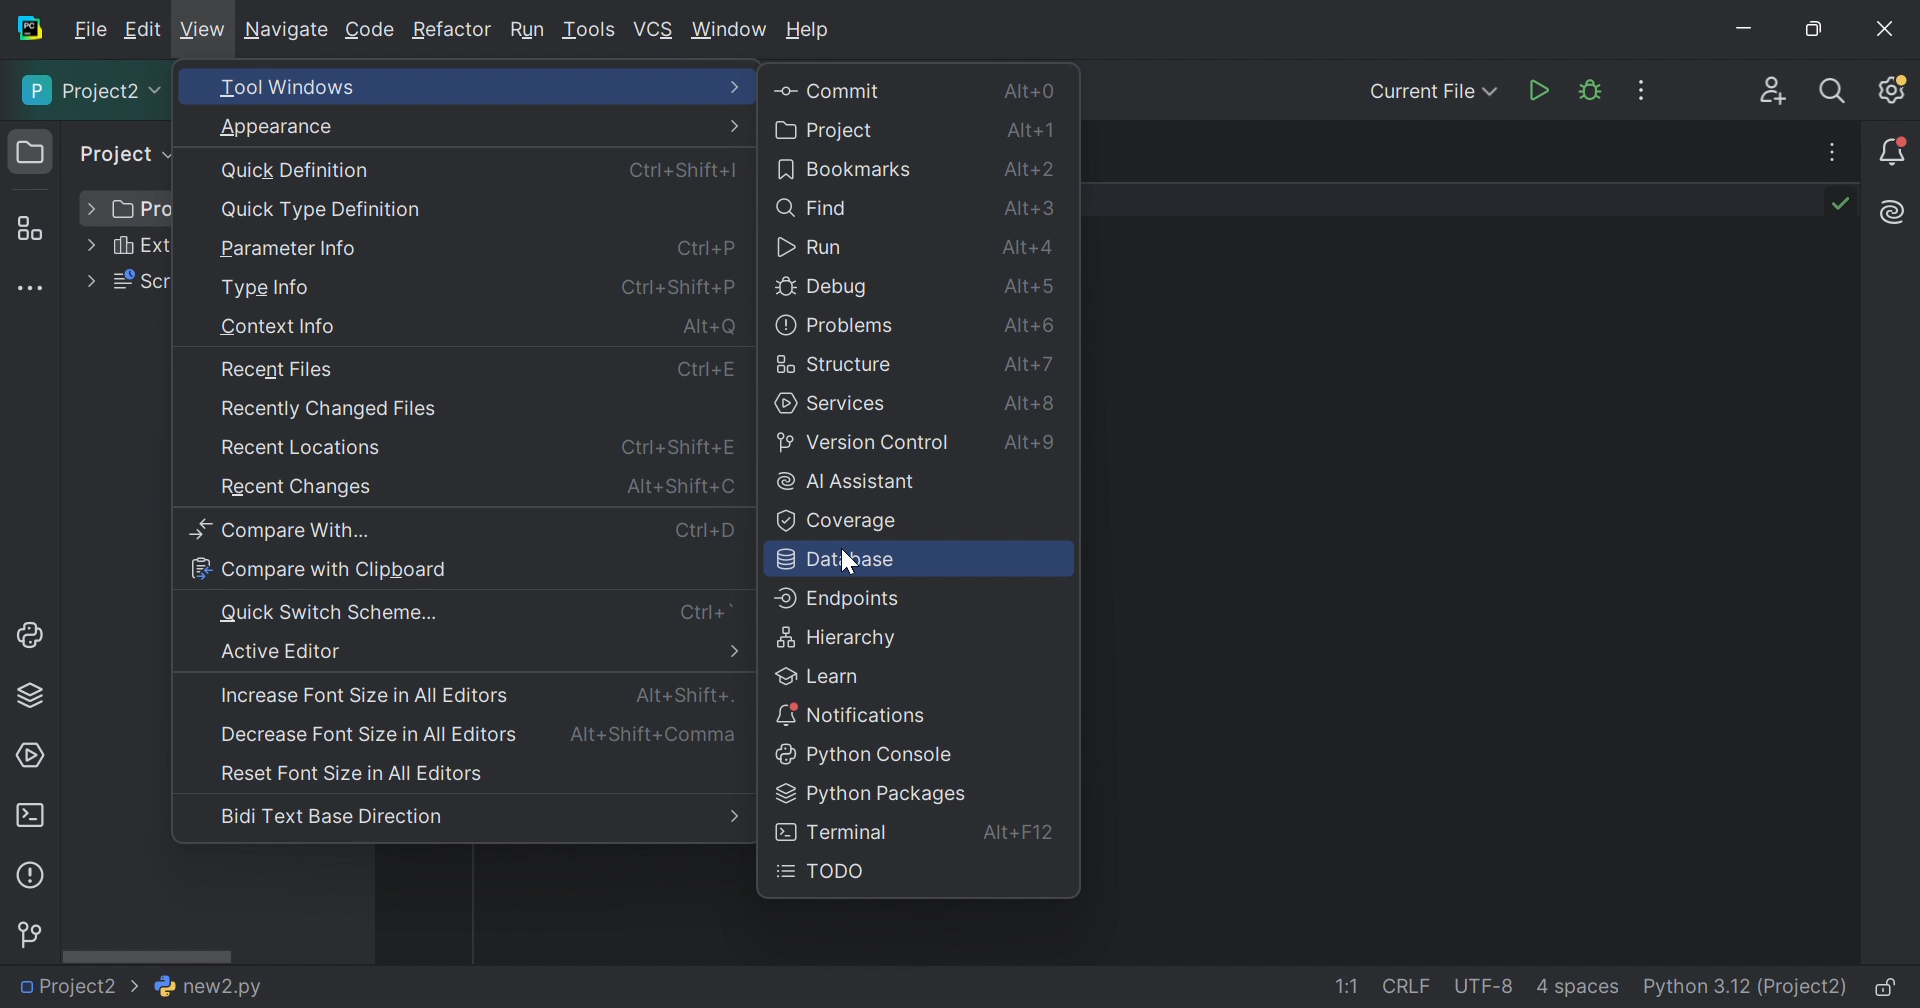 This screenshot has width=1920, height=1008. What do you see at coordinates (282, 531) in the screenshot?
I see `Compare with...` at bounding box center [282, 531].